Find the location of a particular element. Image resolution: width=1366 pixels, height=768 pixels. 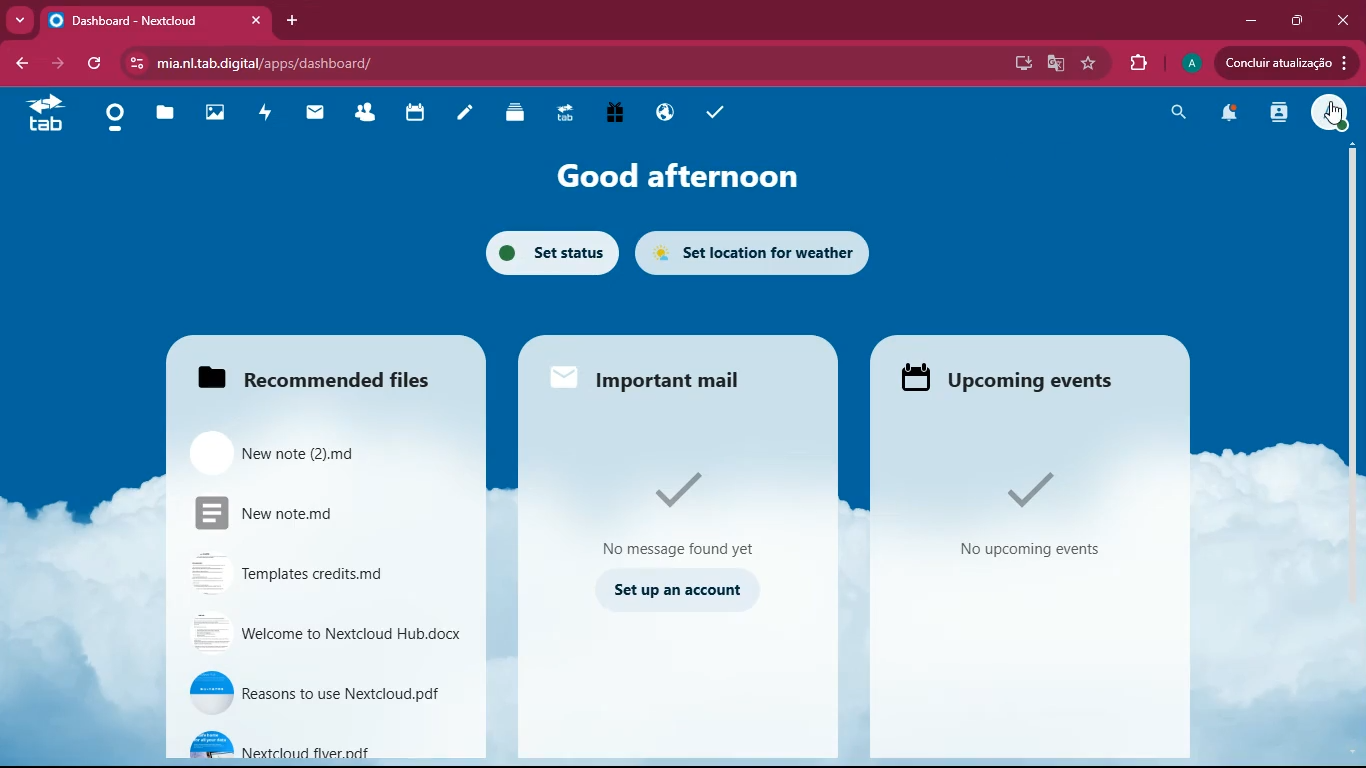

file is located at coordinates (307, 569).